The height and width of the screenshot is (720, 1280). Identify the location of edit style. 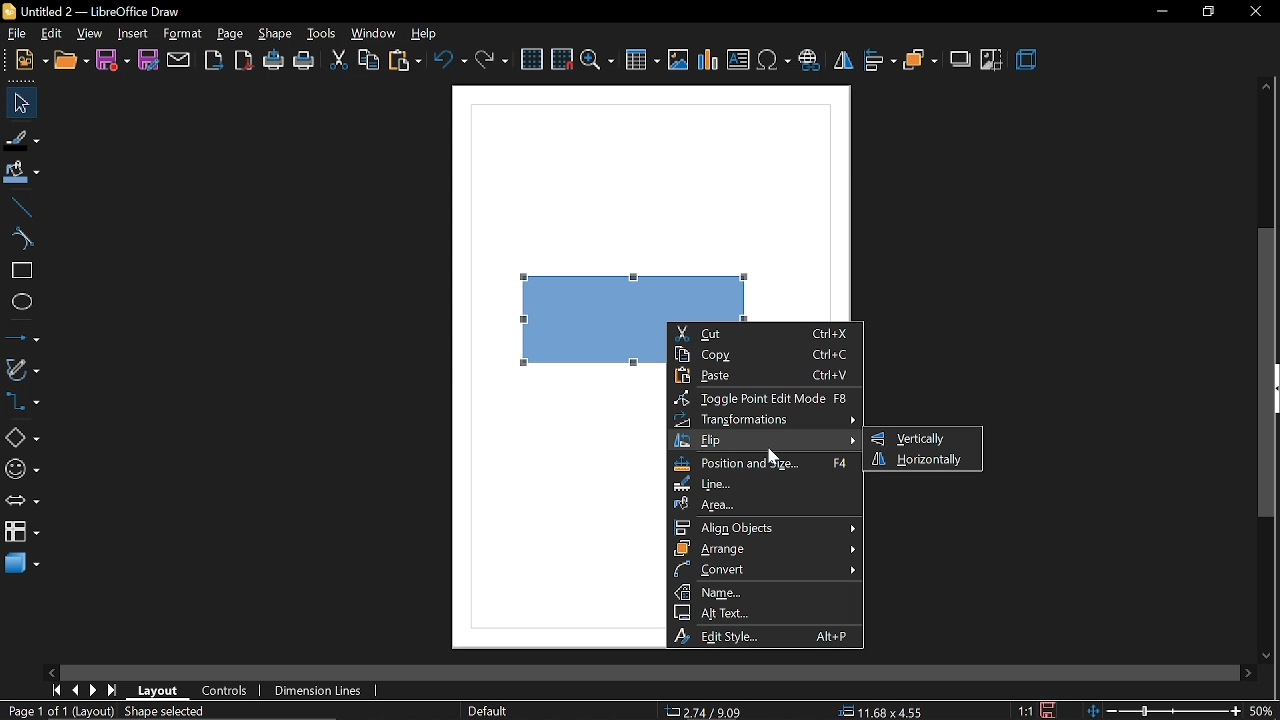
(768, 635).